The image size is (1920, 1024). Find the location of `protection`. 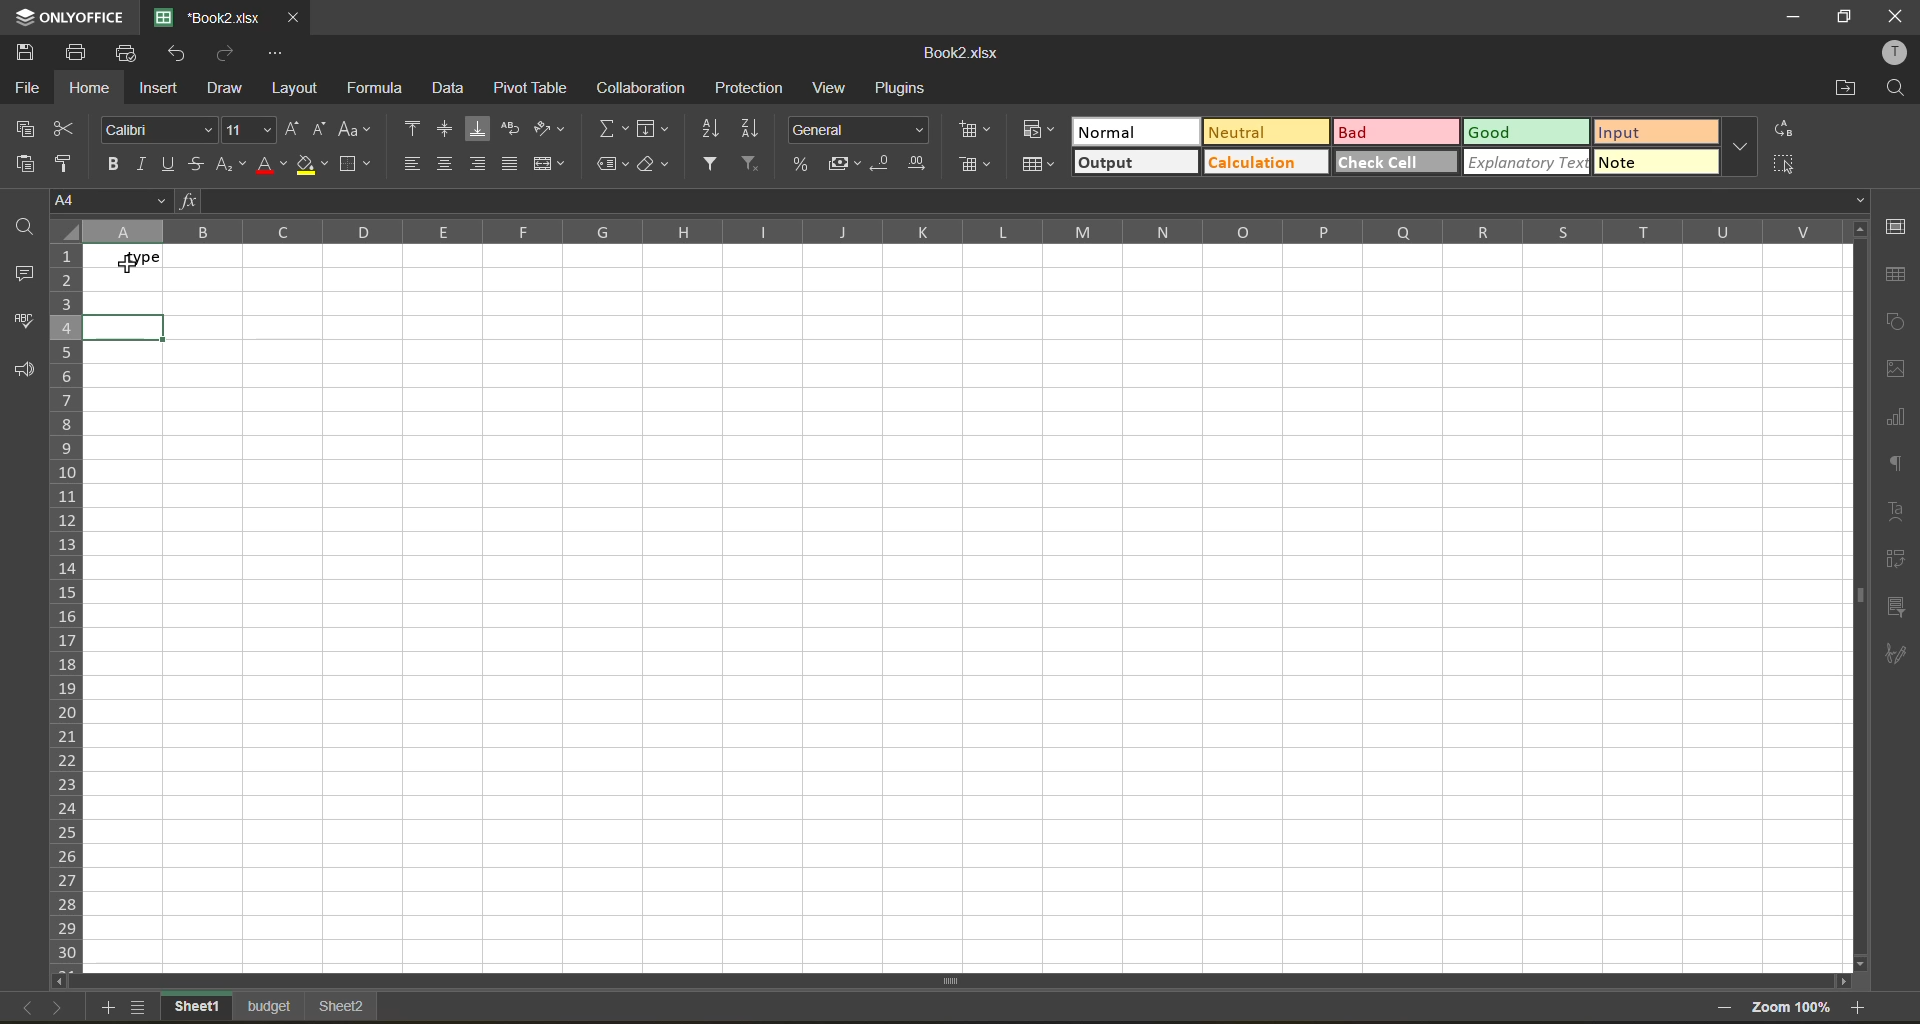

protection is located at coordinates (754, 85).